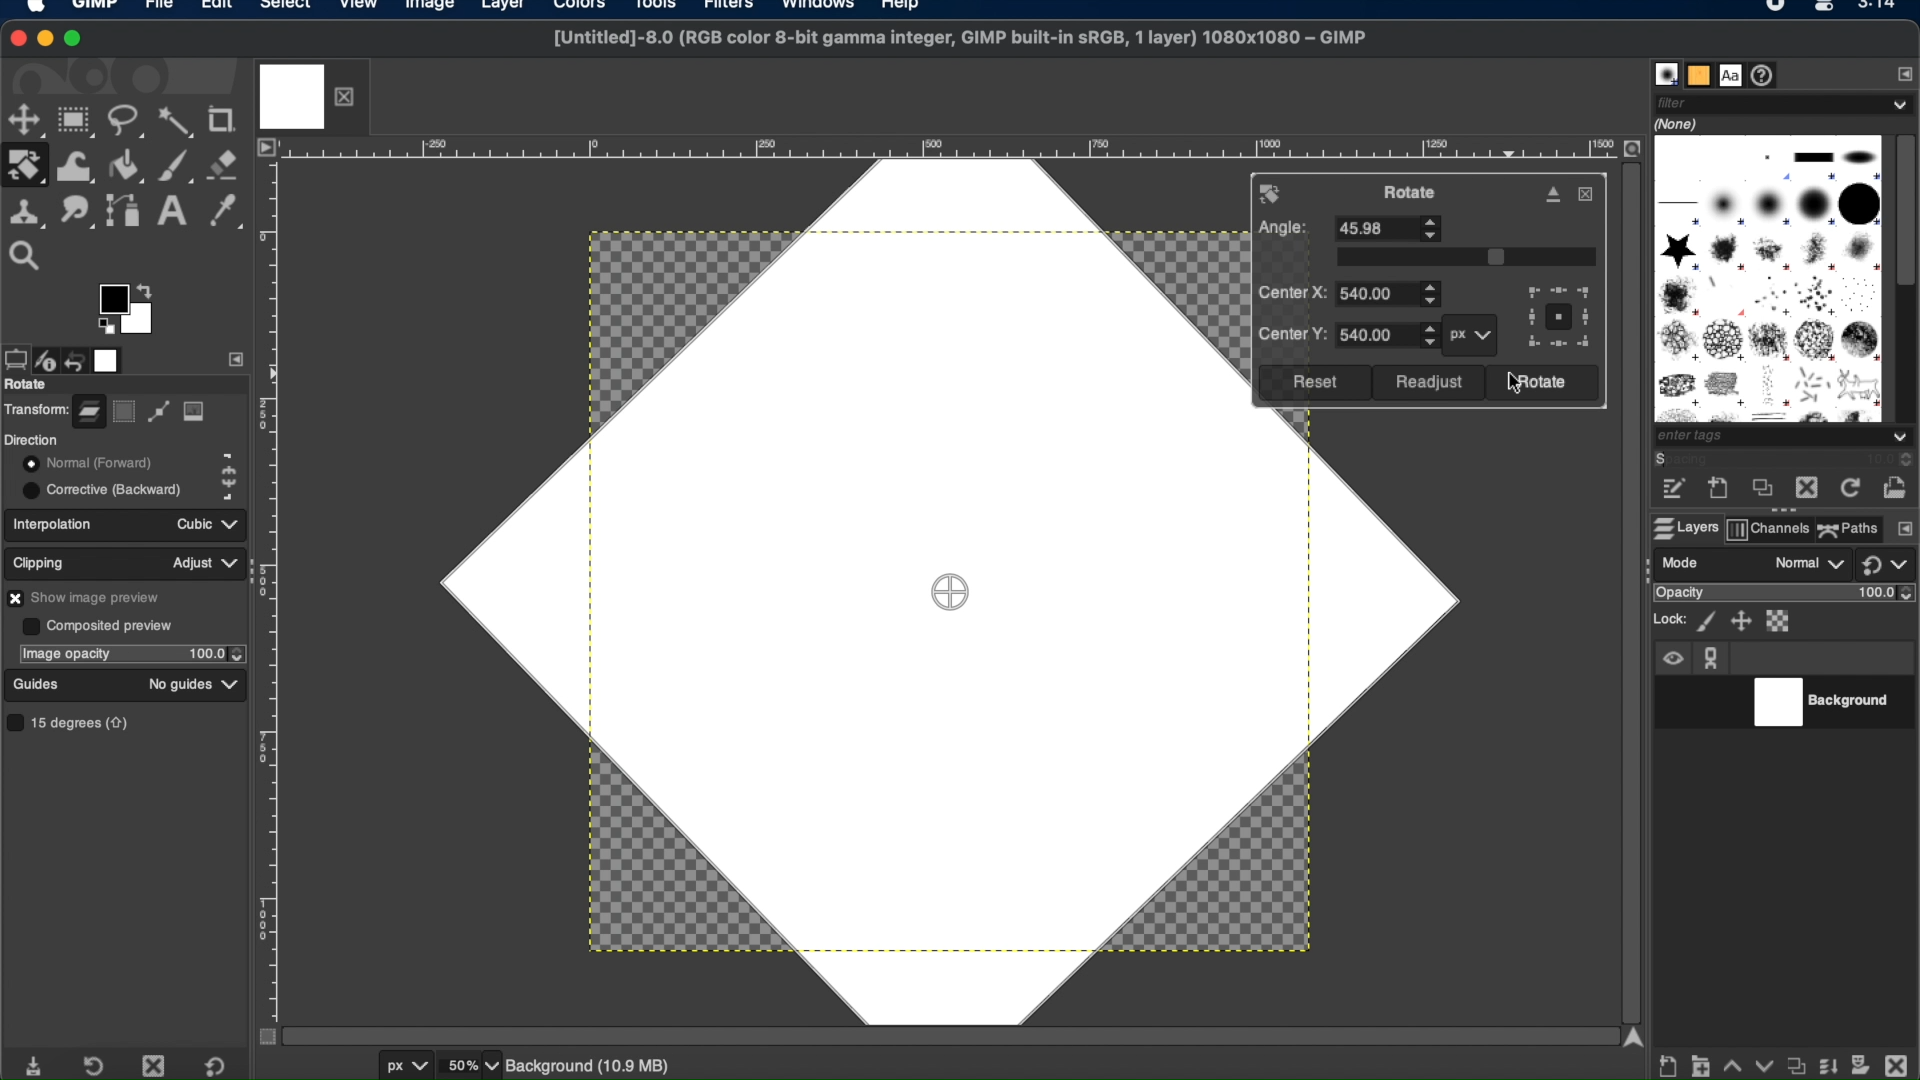  What do you see at coordinates (1631, 149) in the screenshot?
I see `zoom image when window size changes` at bounding box center [1631, 149].